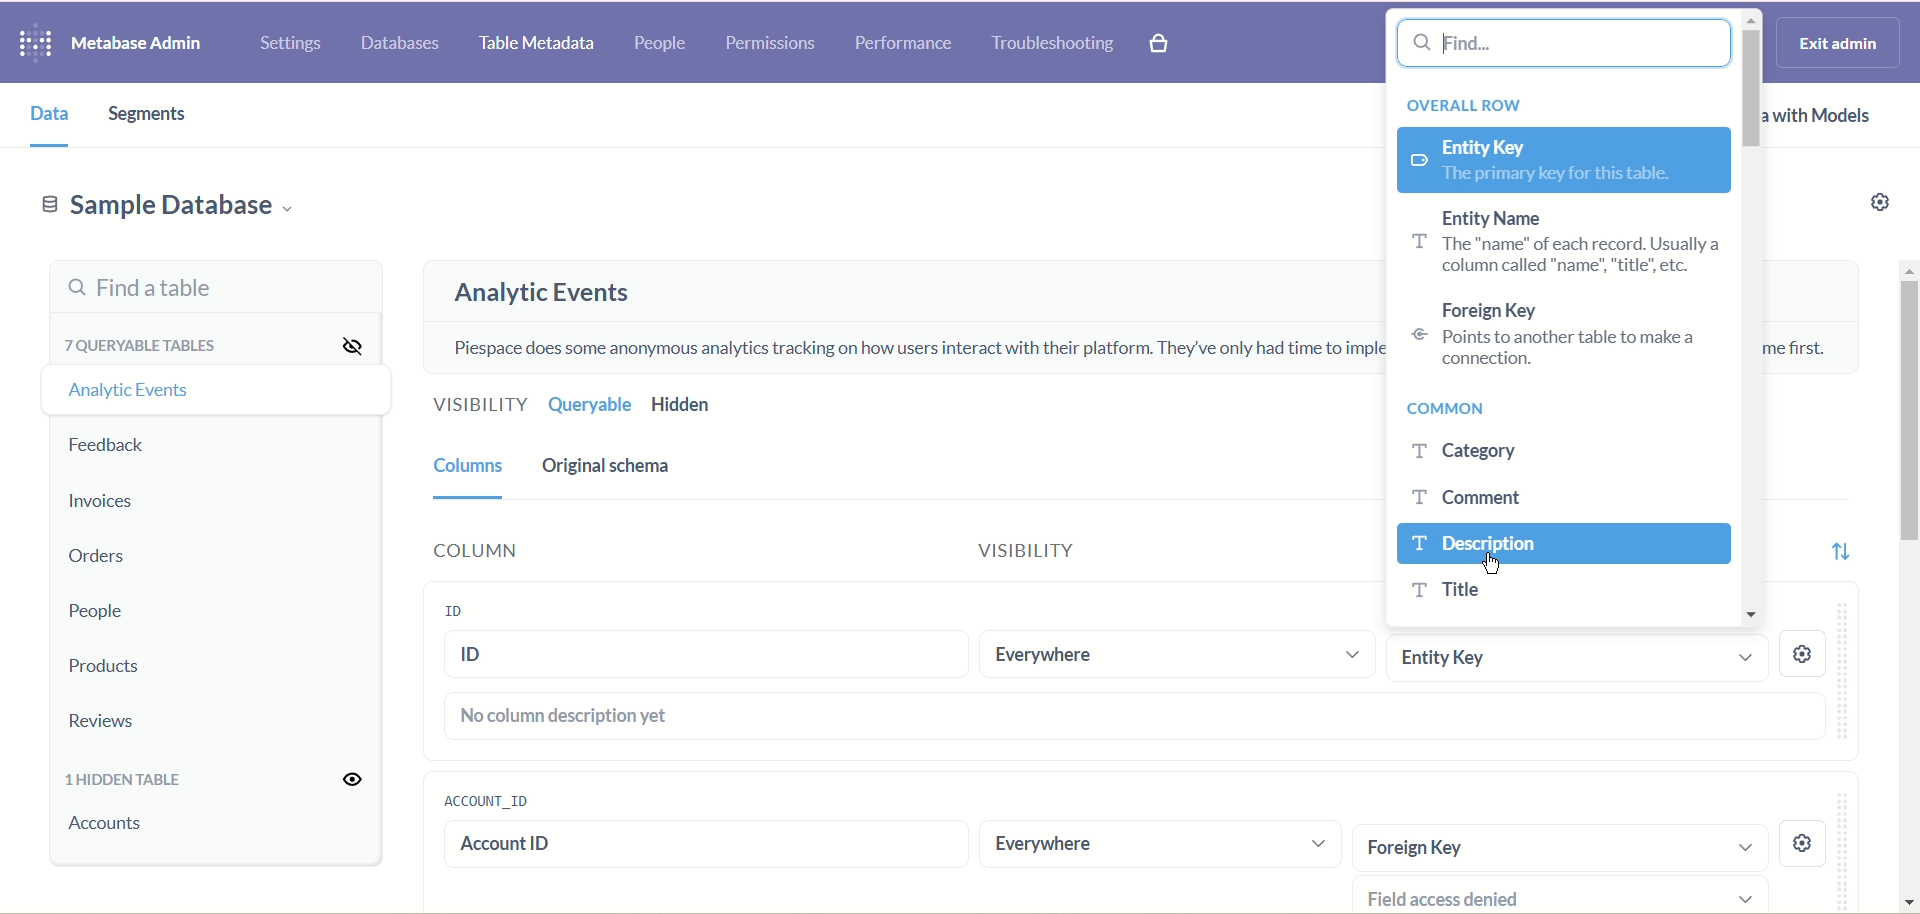 Image resolution: width=1920 pixels, height=914 pixels. Describe the element at coordinates (719, 407) in the screenshot. I see `hidden` at that location.